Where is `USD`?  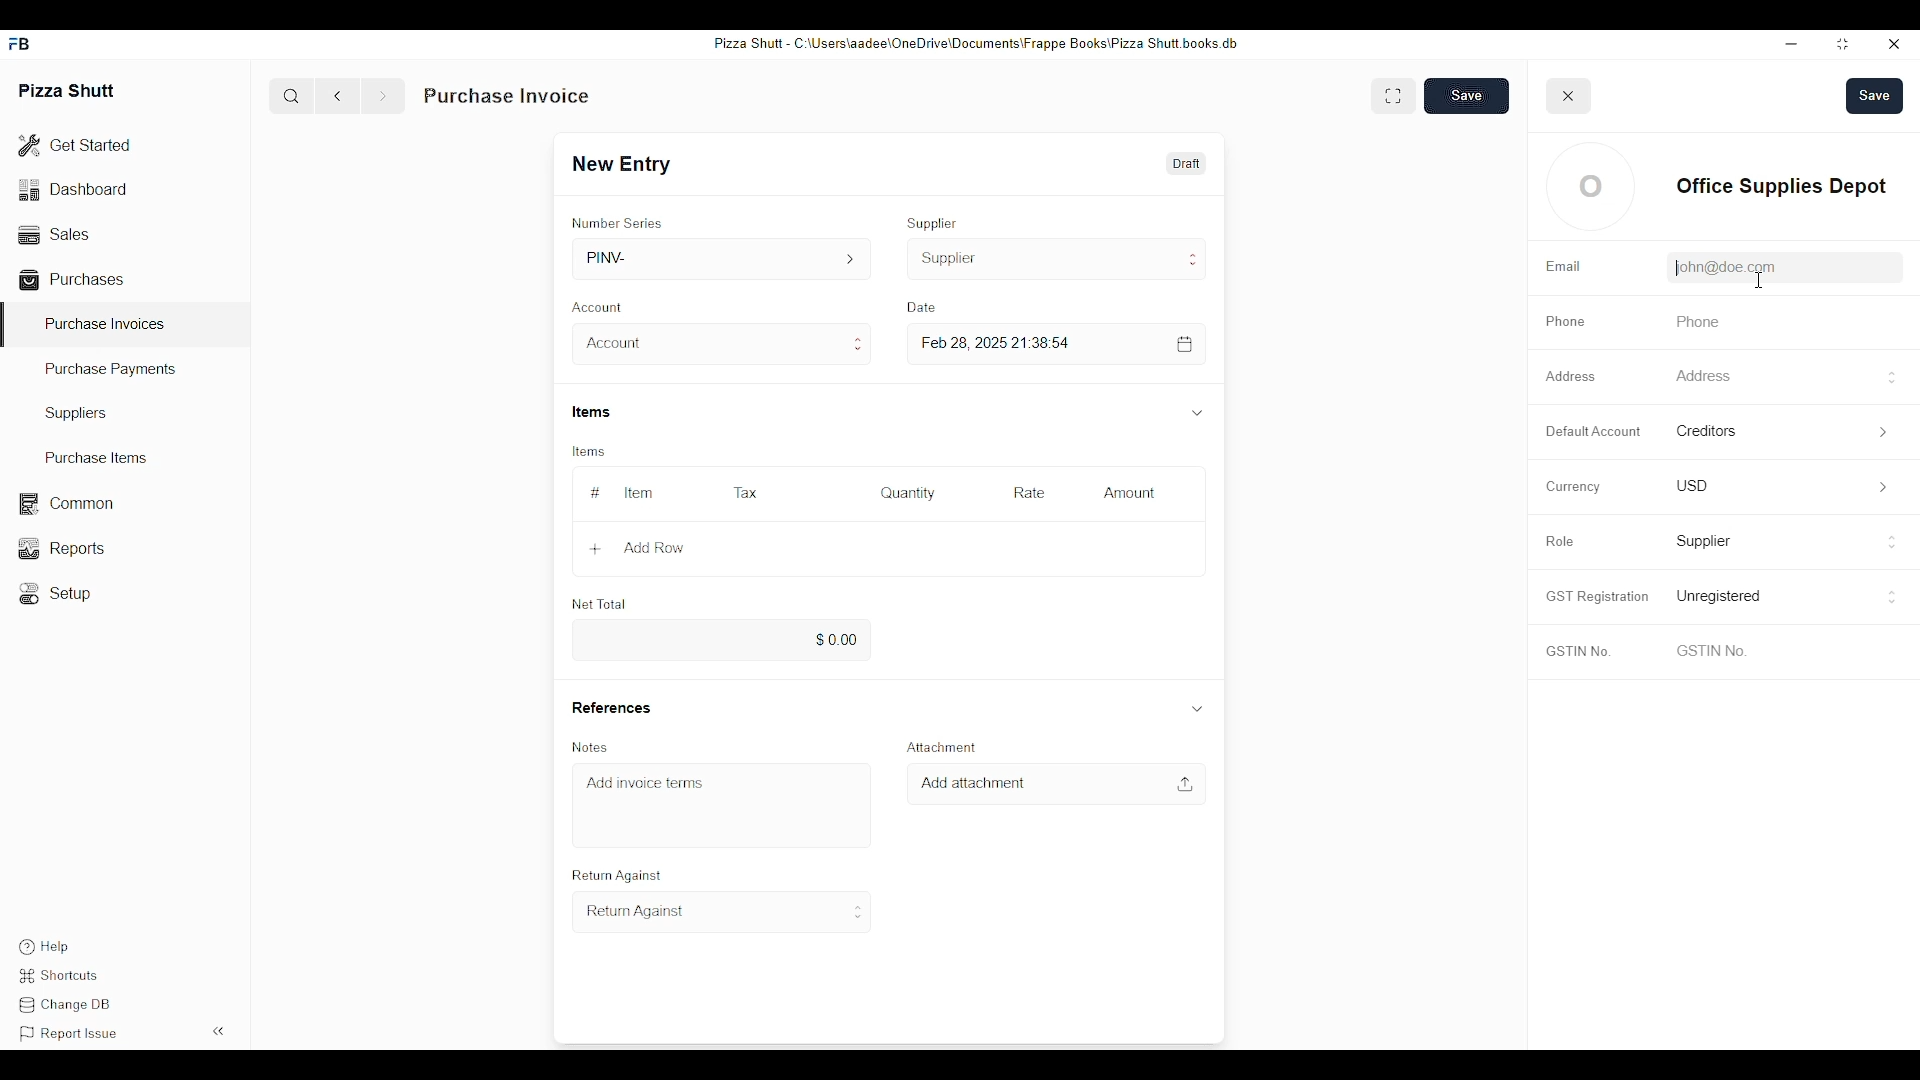
USD is located at coordinates (1692, 484).